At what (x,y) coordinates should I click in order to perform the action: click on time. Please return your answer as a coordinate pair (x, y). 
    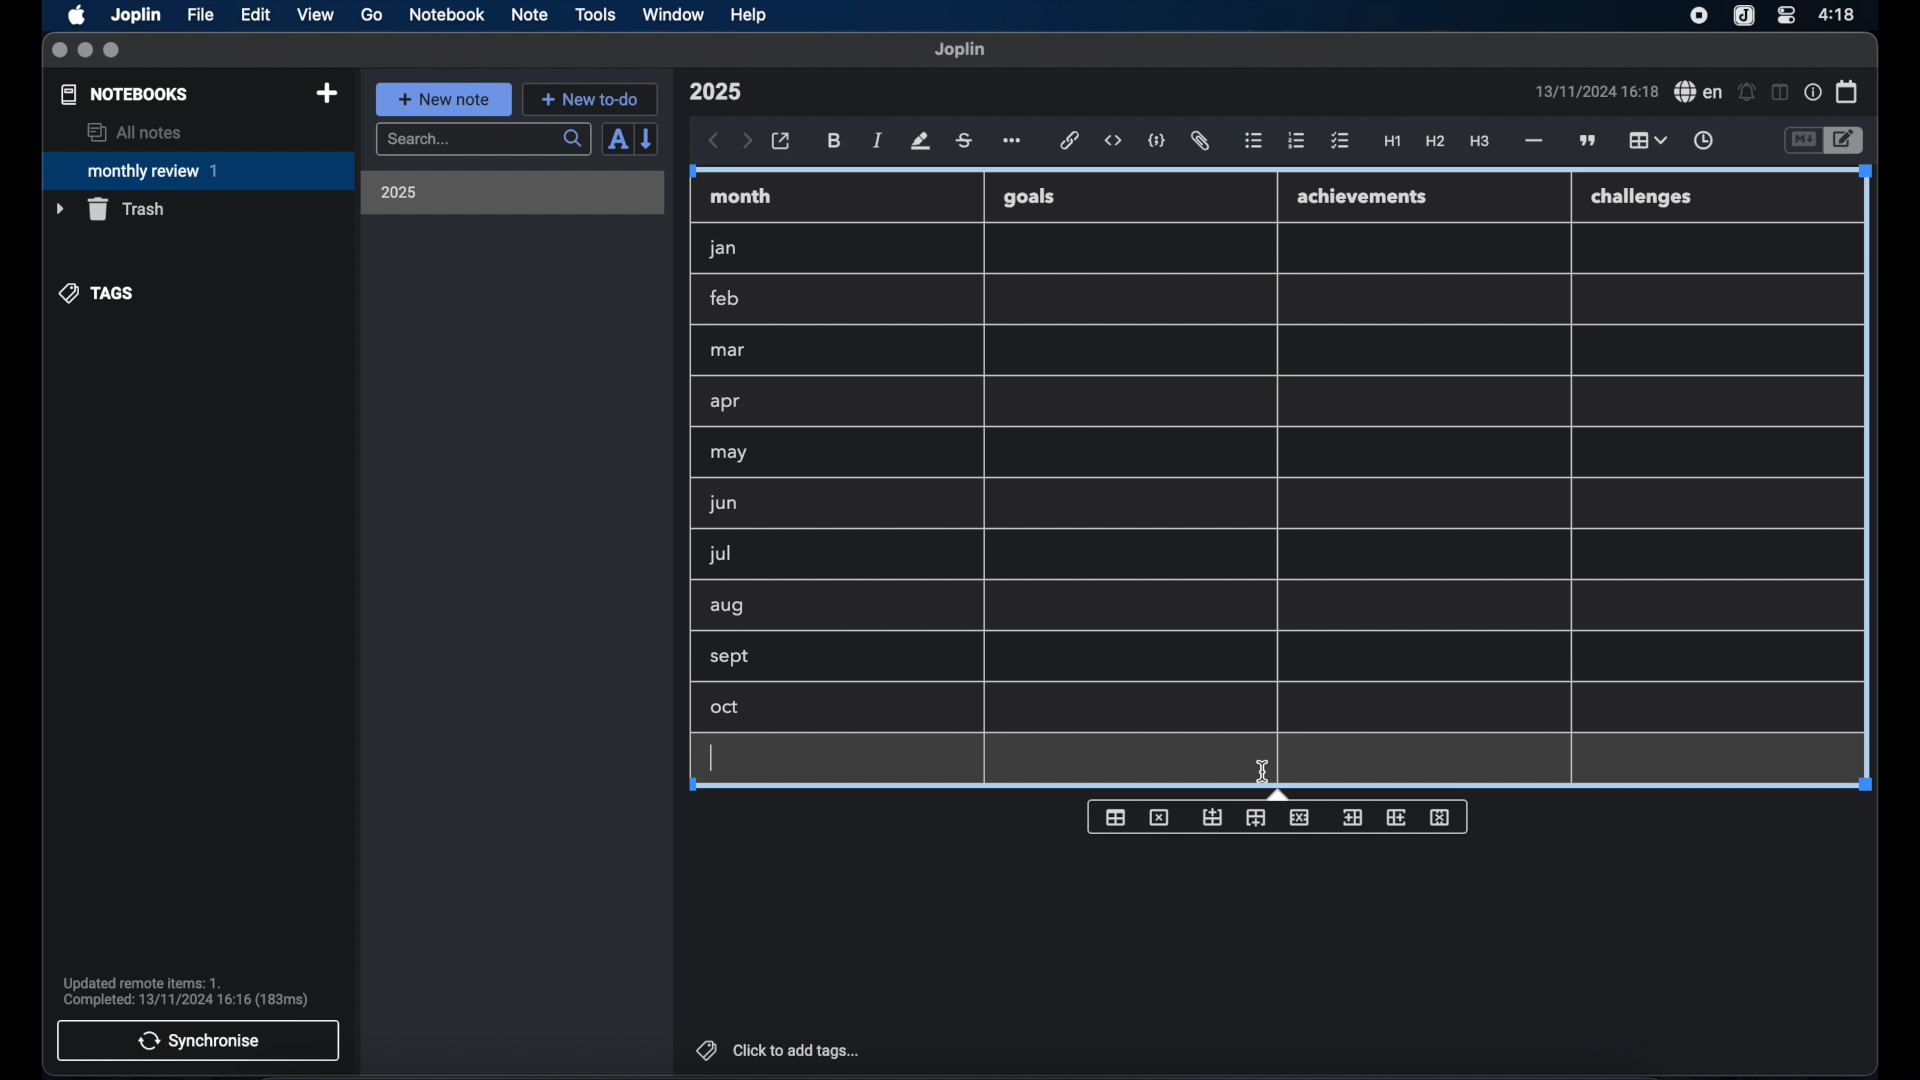
    Looking at the image, I should click on (1839, 14).